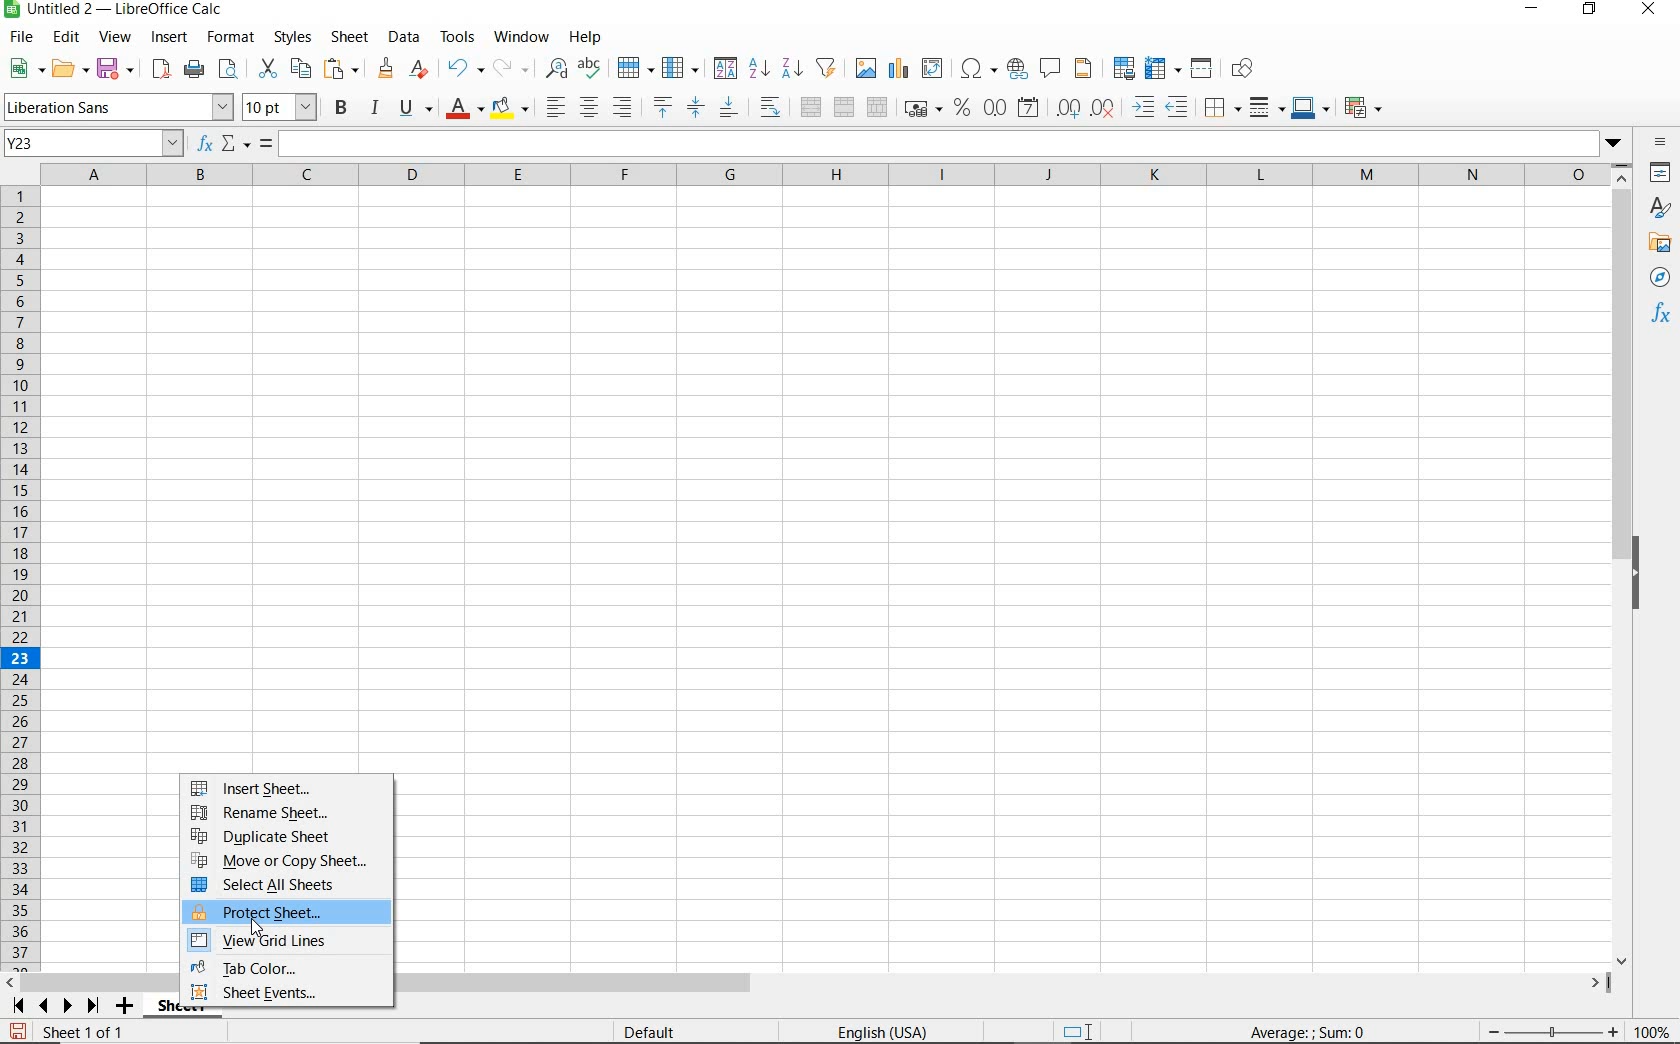 This screenshot has width=1680, height=1044. Describe the element at coordinates (1362, 107) in the screenshot. I see `CONDITIONAL` at that location.